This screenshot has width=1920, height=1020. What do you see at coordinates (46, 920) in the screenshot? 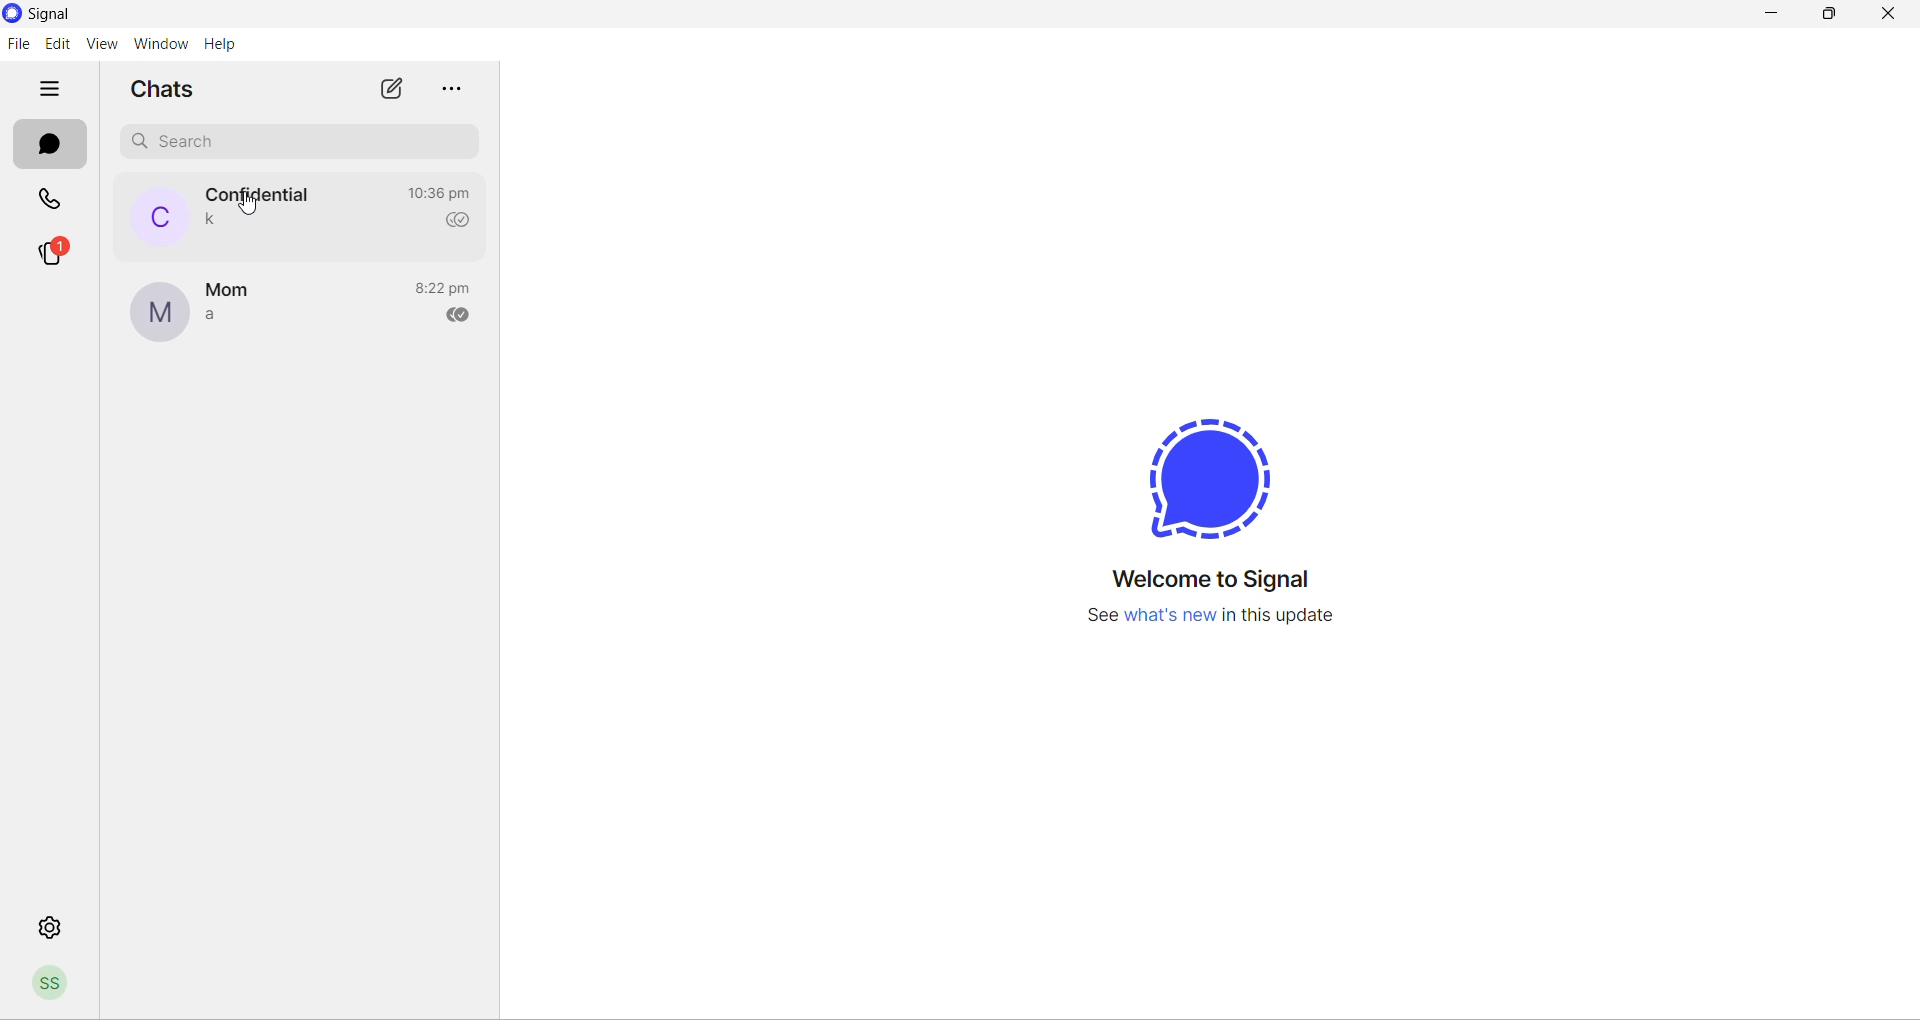
I see `settings` at bounding box center [46, 920].